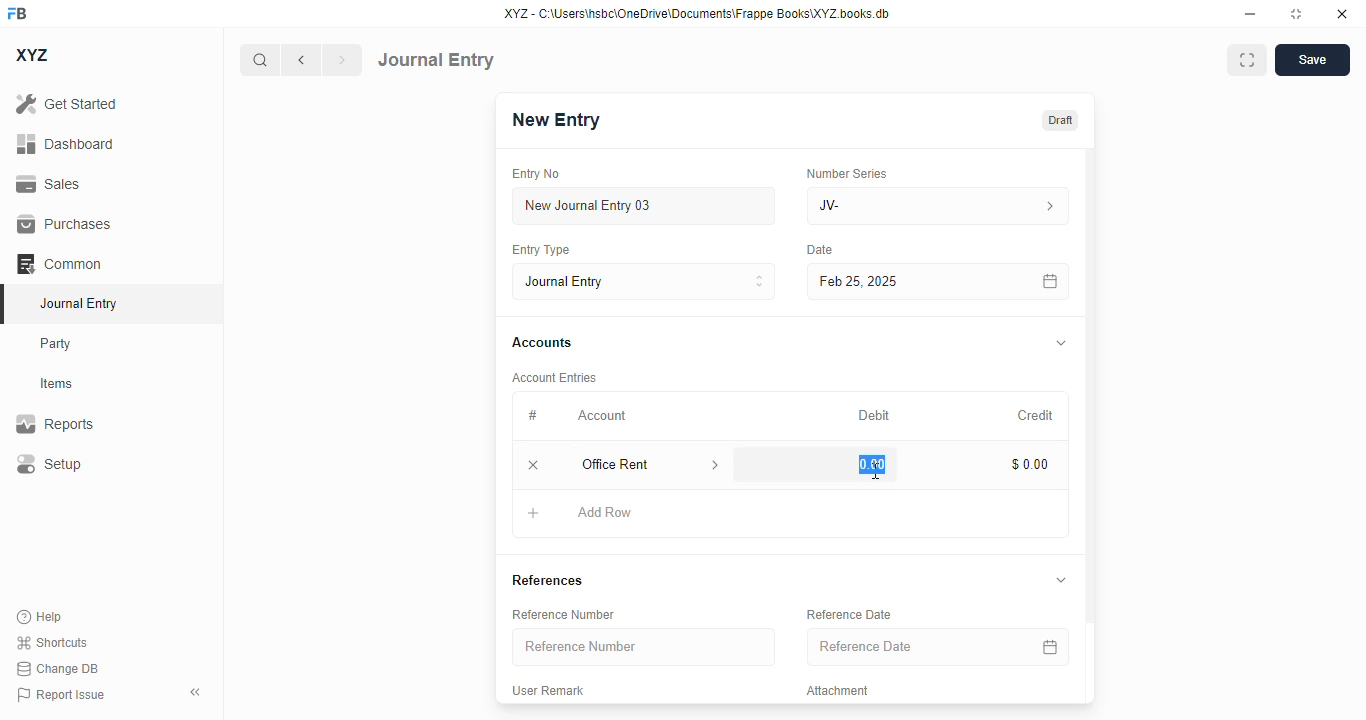 This screenshot has width=1366, height=720. Describe the element at coordinates (554, 120) in the screenshot. I see `new entry` at that location.